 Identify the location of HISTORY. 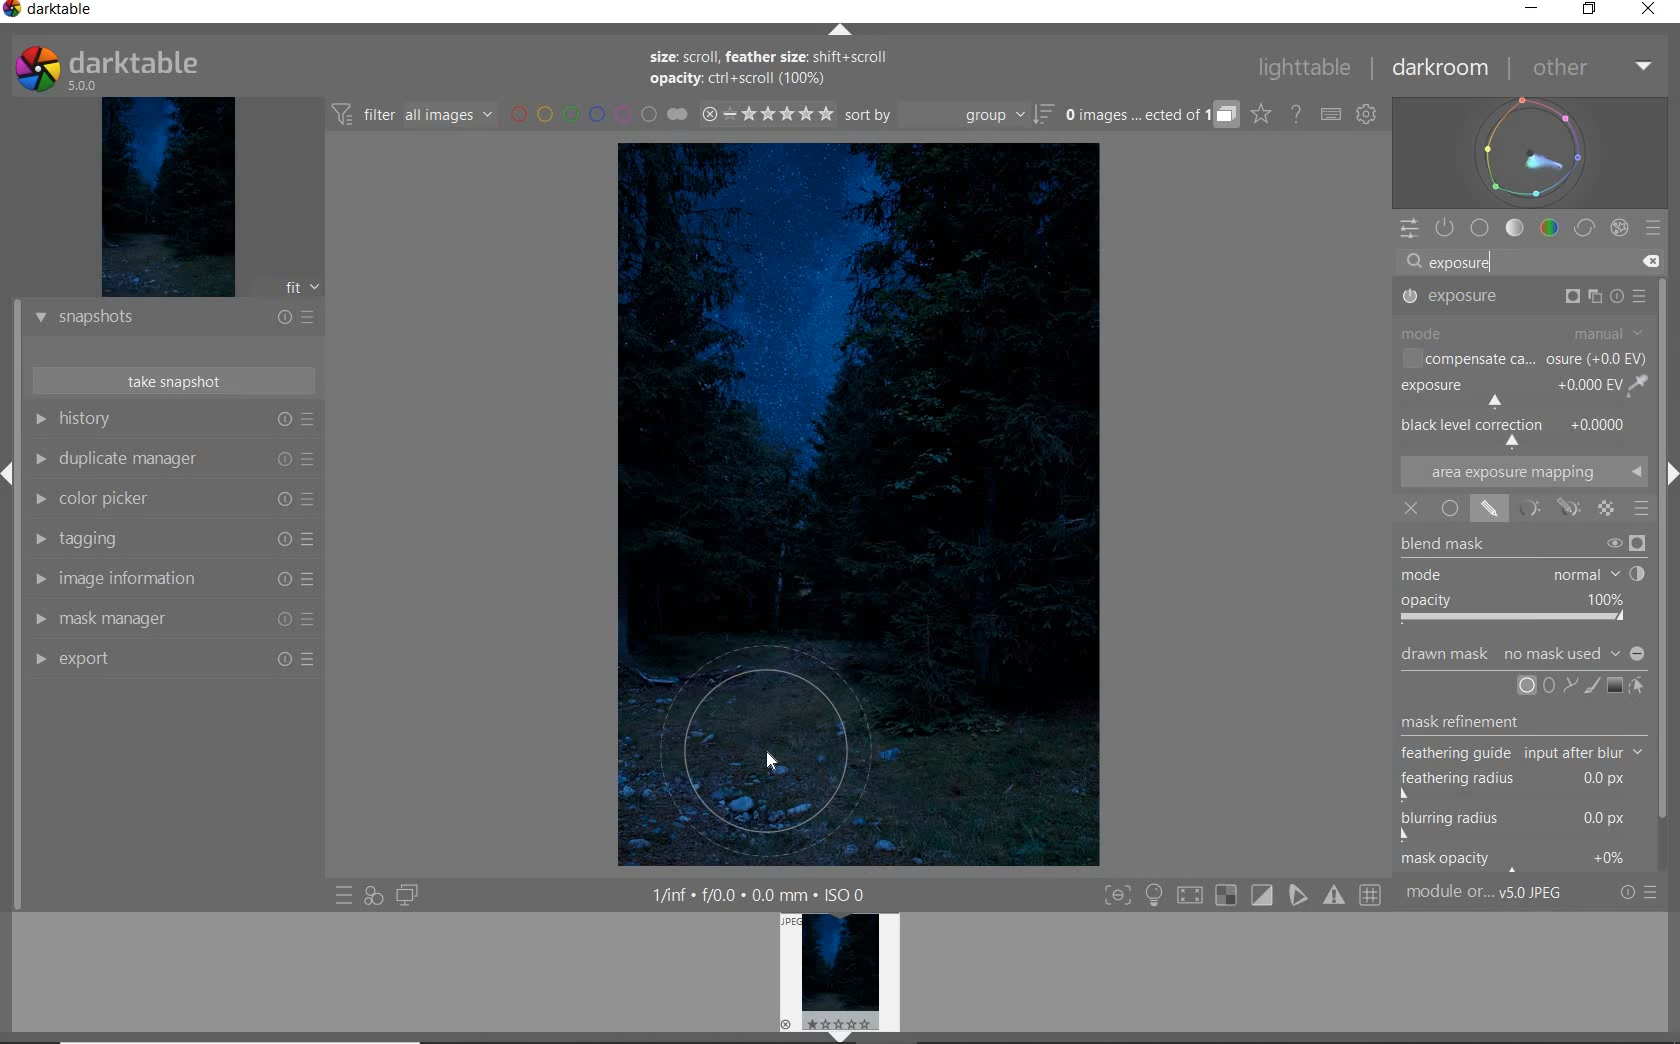
(170, 419).